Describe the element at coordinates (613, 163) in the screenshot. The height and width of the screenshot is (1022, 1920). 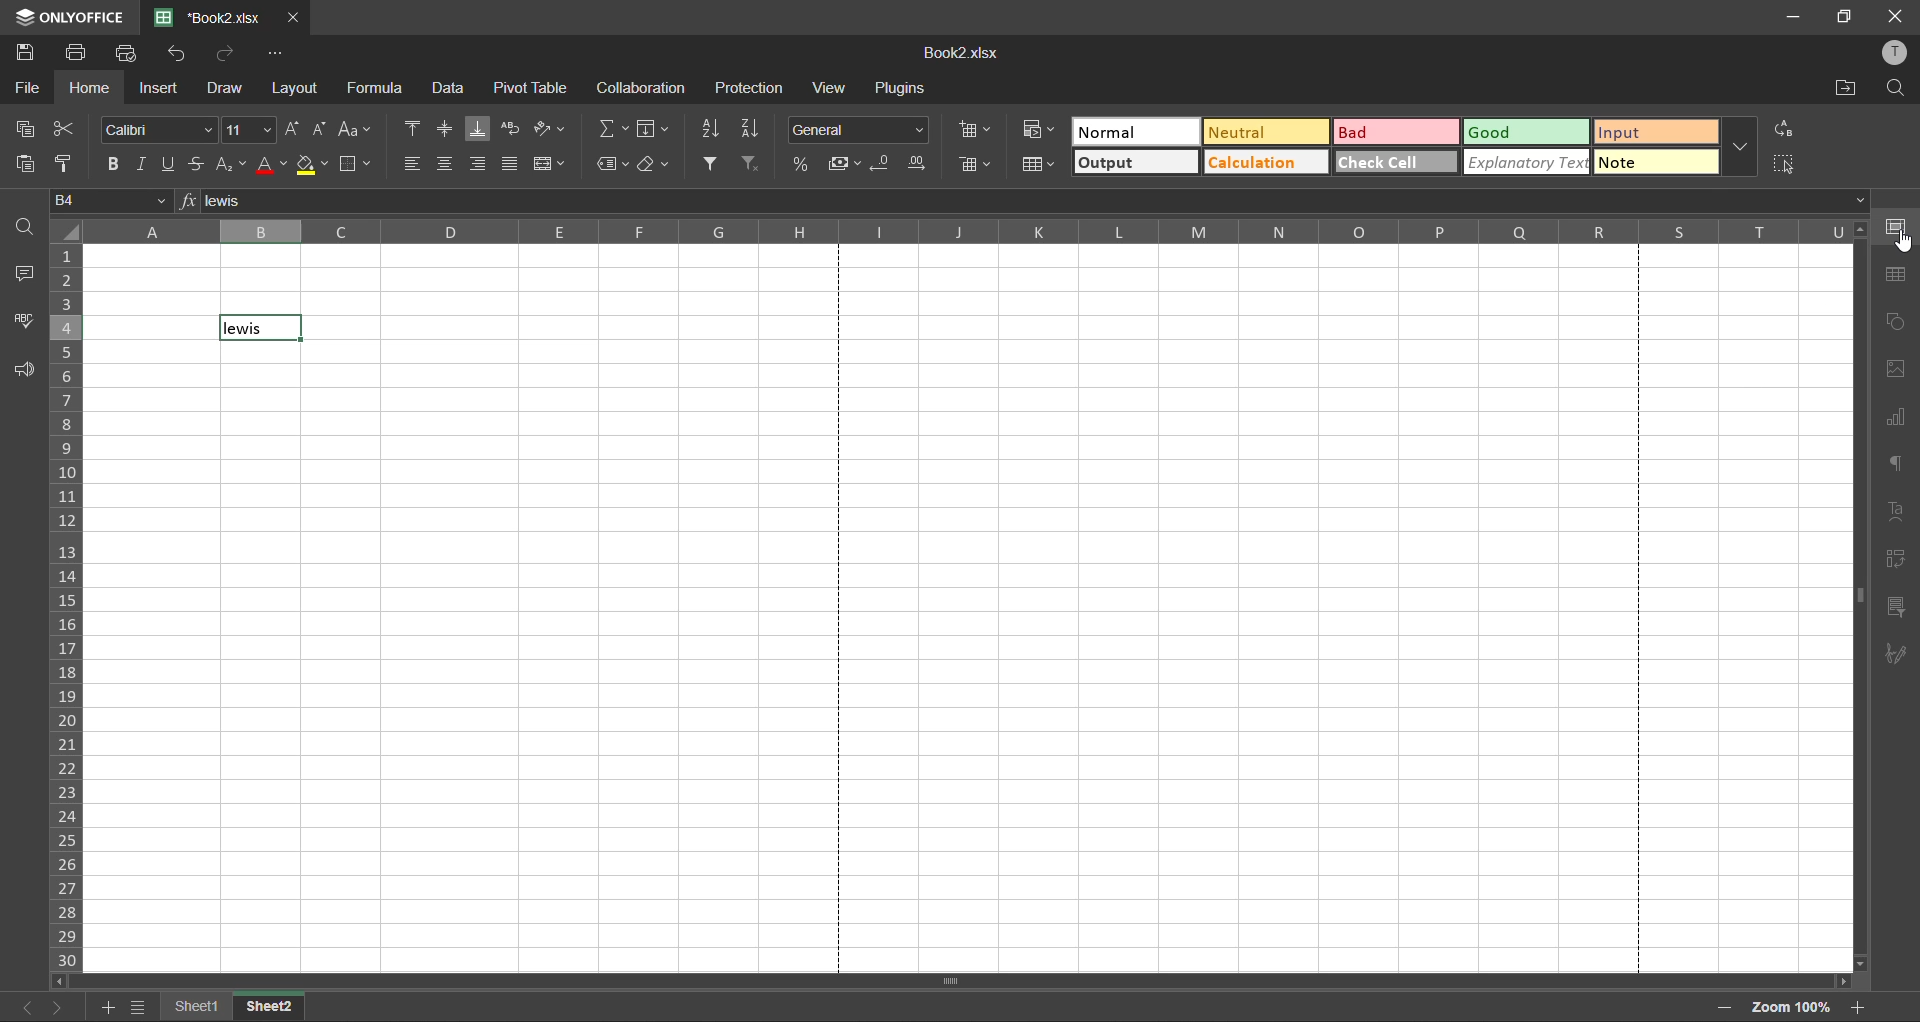
I see `named ranges` at that location.